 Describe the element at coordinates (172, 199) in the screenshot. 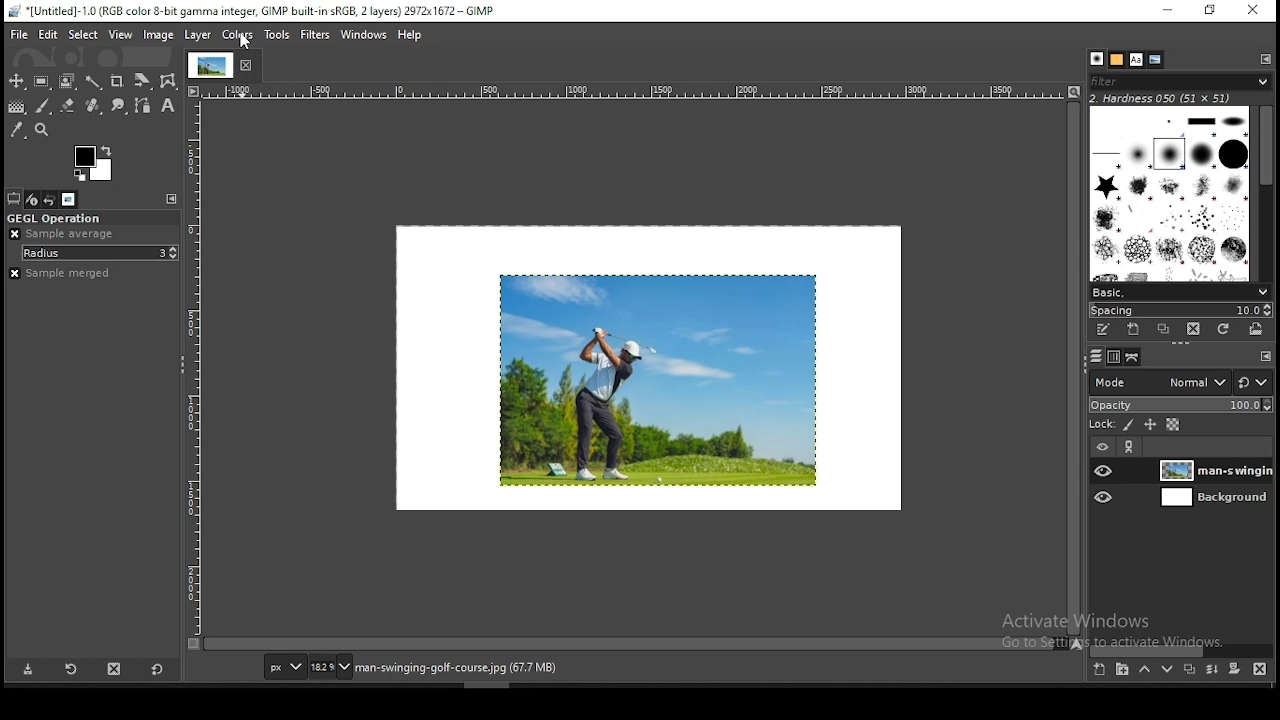

I see `configure this tab` at that location.